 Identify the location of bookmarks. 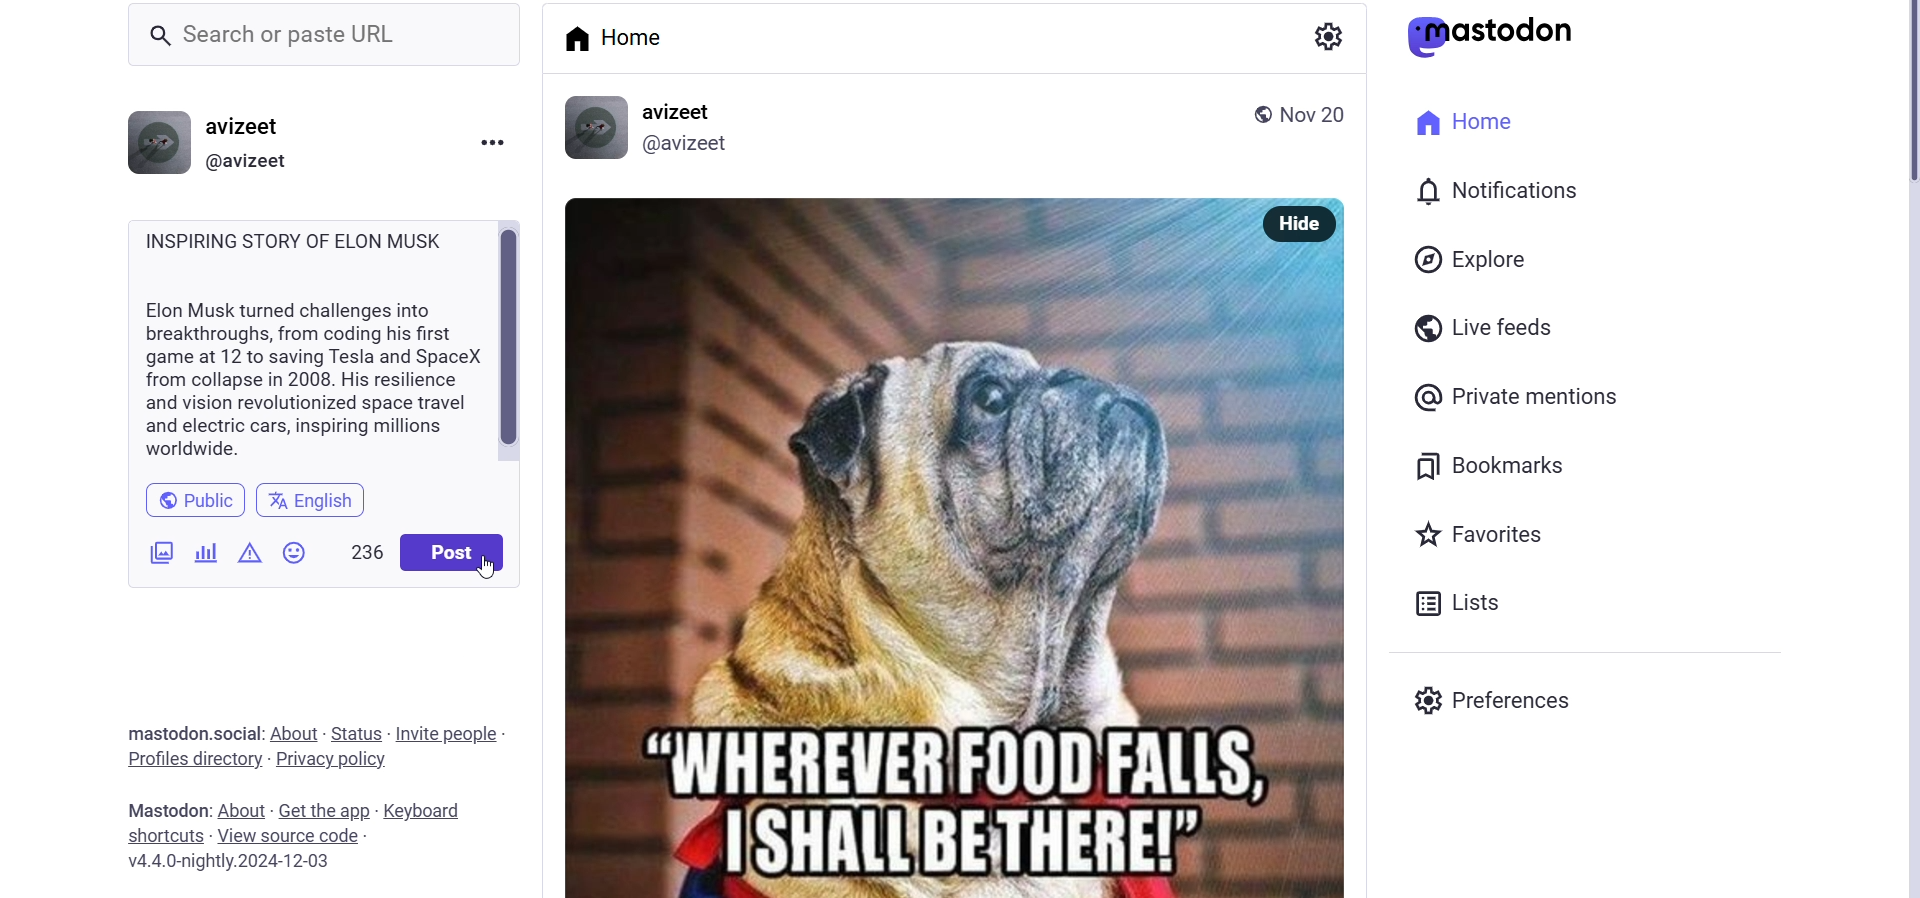
(1497, 462).